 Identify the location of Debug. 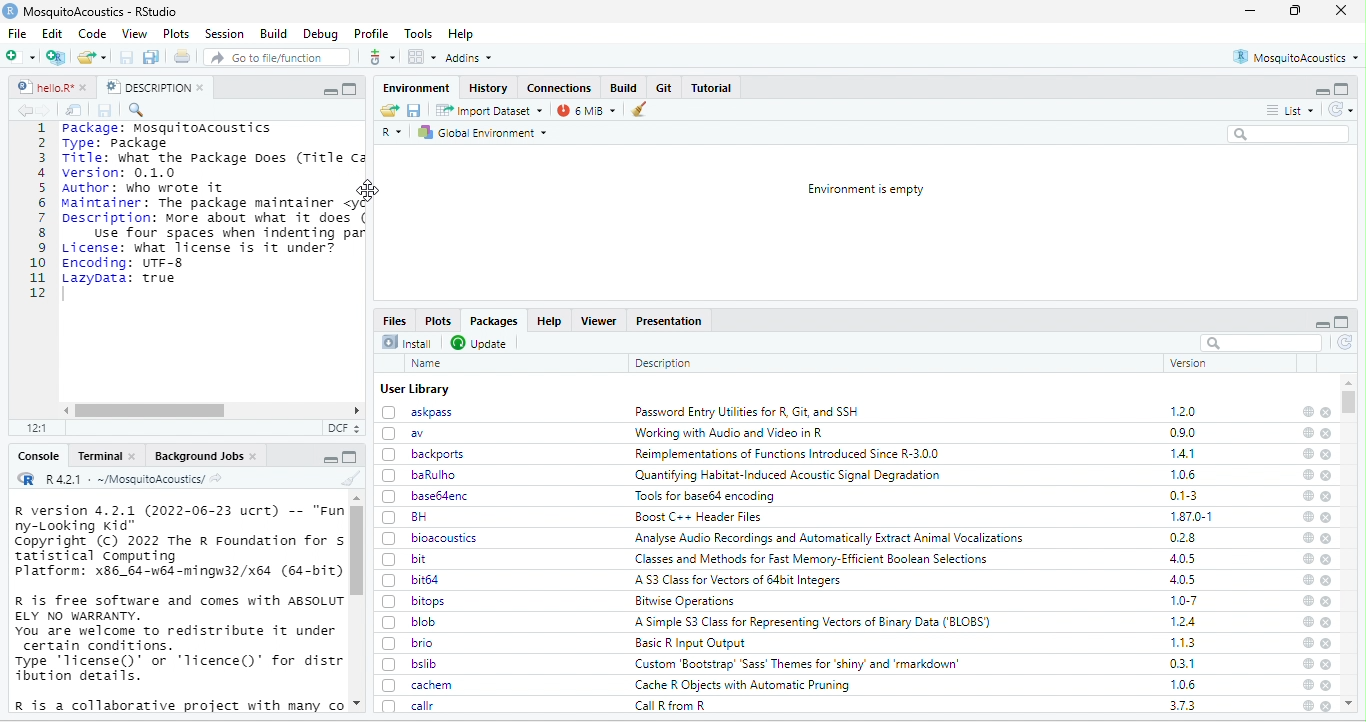
(321, 35).